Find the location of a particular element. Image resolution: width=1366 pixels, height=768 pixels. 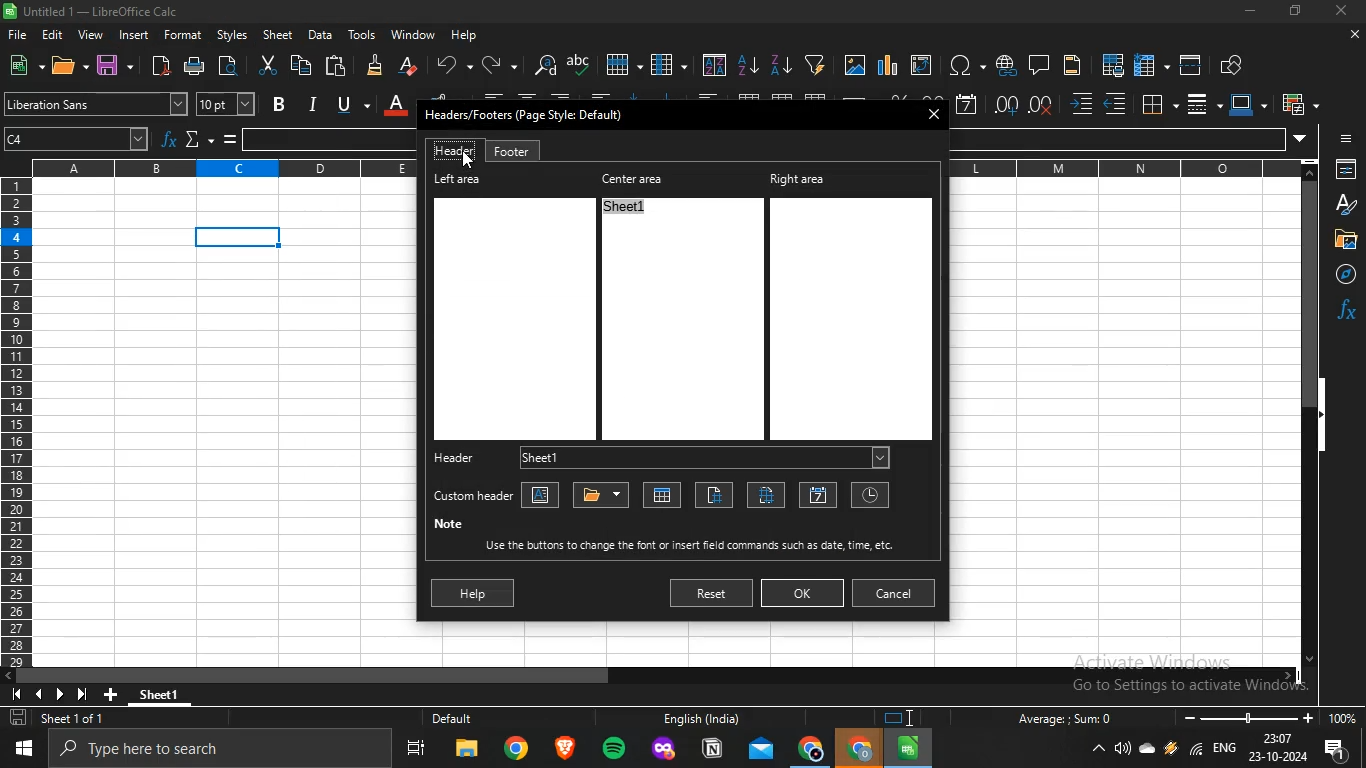

copy is located at coordinates (301, 65).